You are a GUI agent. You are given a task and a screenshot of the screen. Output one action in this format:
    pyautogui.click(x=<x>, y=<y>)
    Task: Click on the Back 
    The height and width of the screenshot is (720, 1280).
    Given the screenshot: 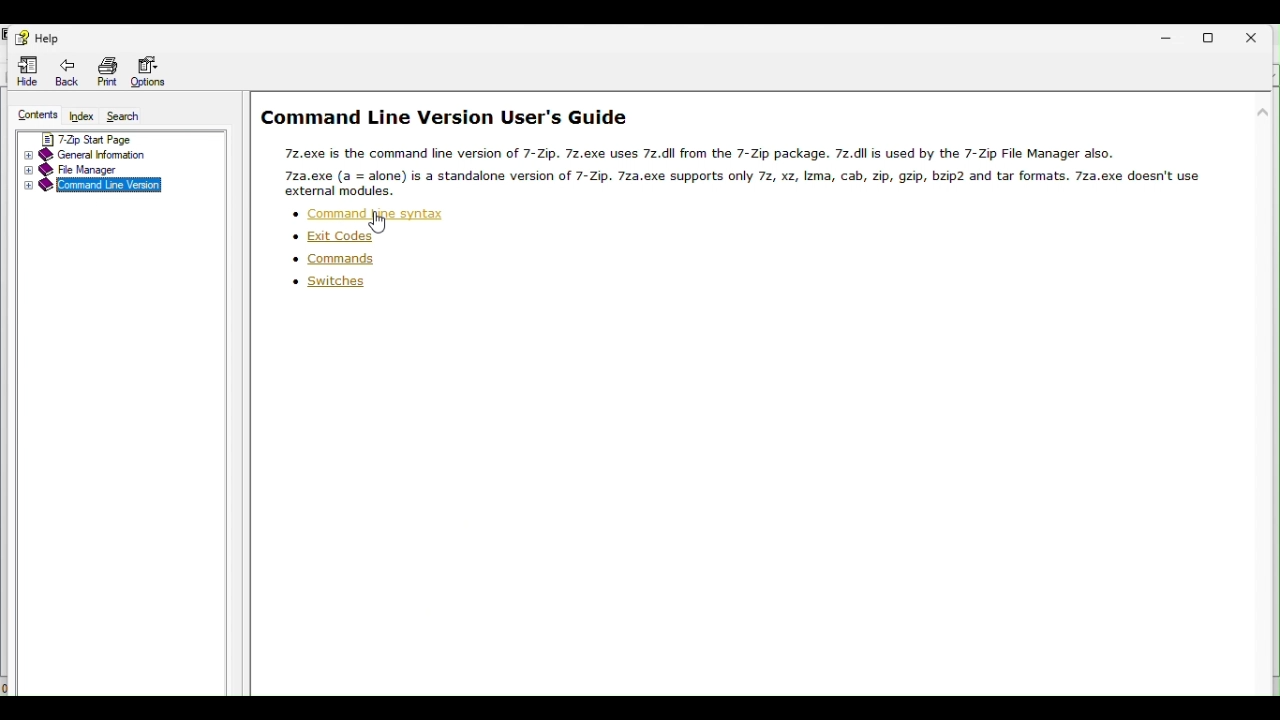 What is the action you would take?
    pyautogui.click(x=70, y=73)
    